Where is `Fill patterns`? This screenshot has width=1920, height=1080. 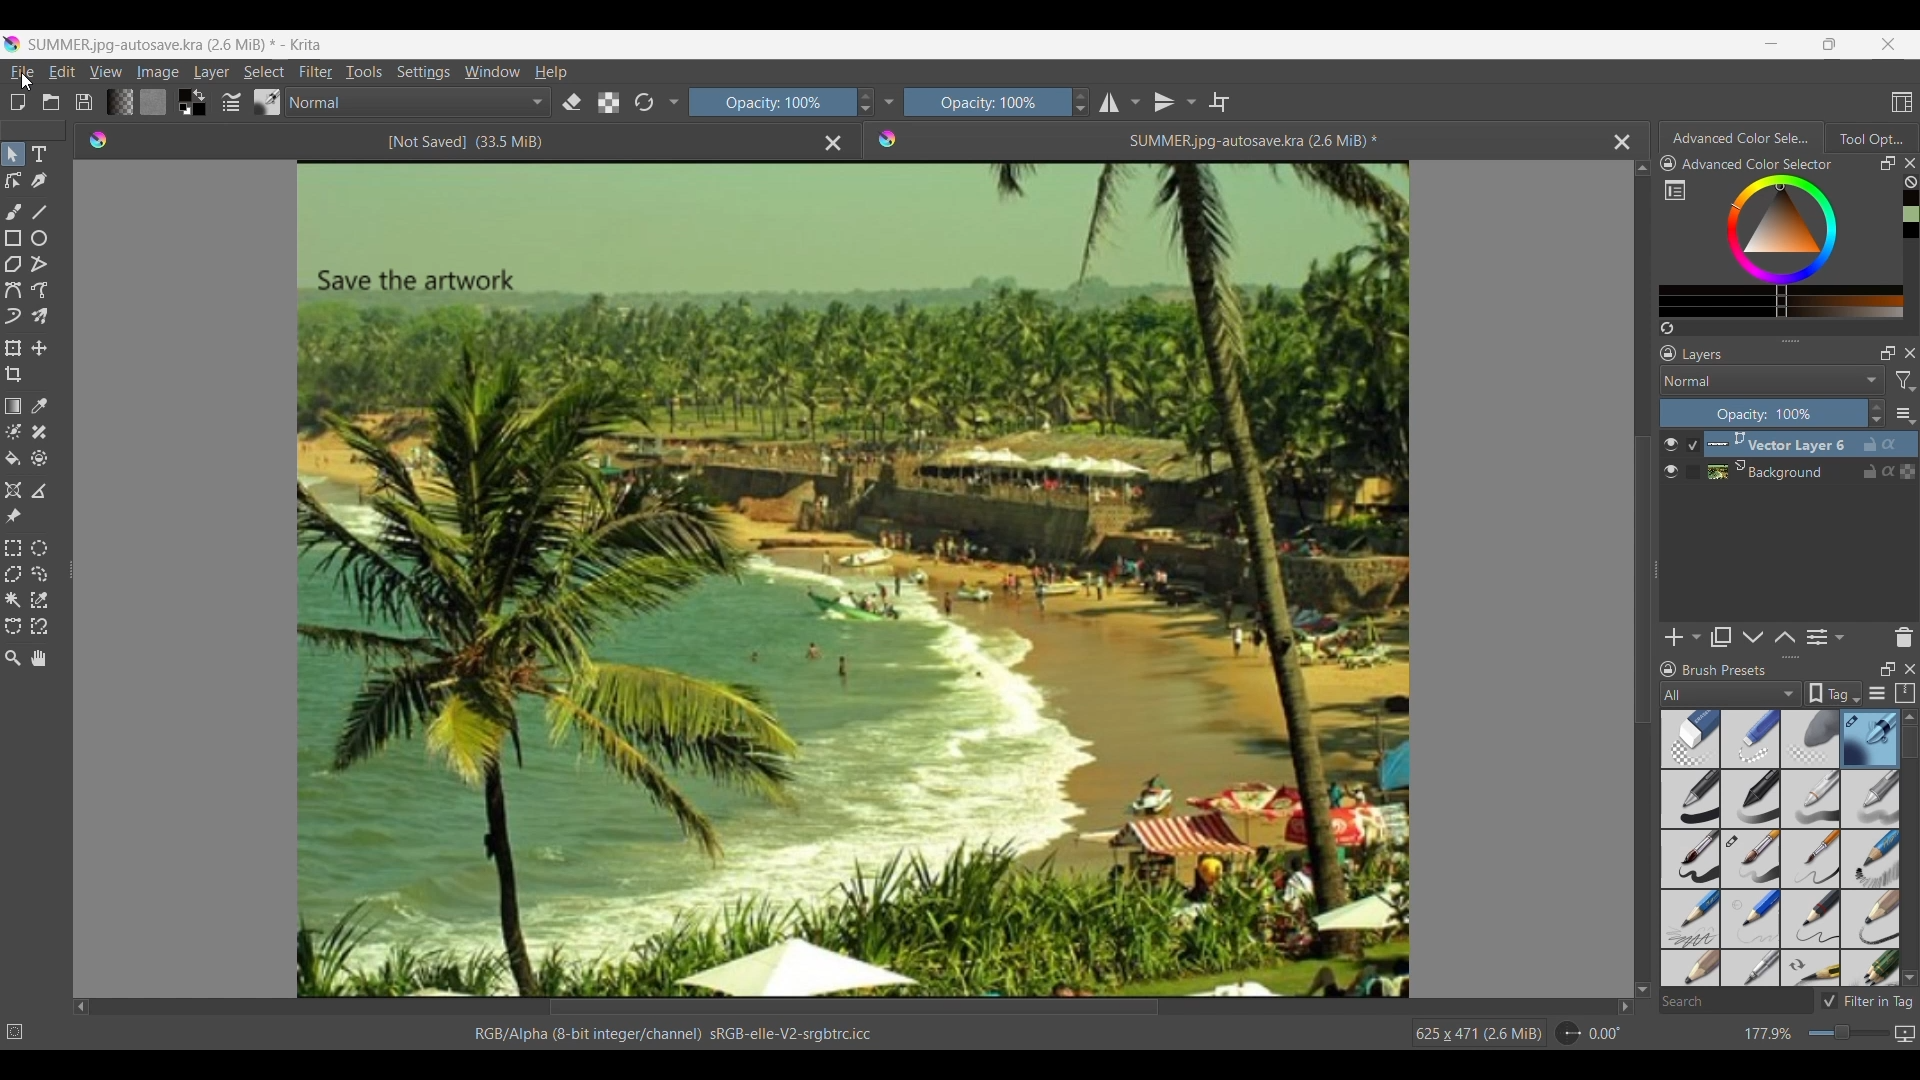 Fill patterns is located at coordinates (153, 101).